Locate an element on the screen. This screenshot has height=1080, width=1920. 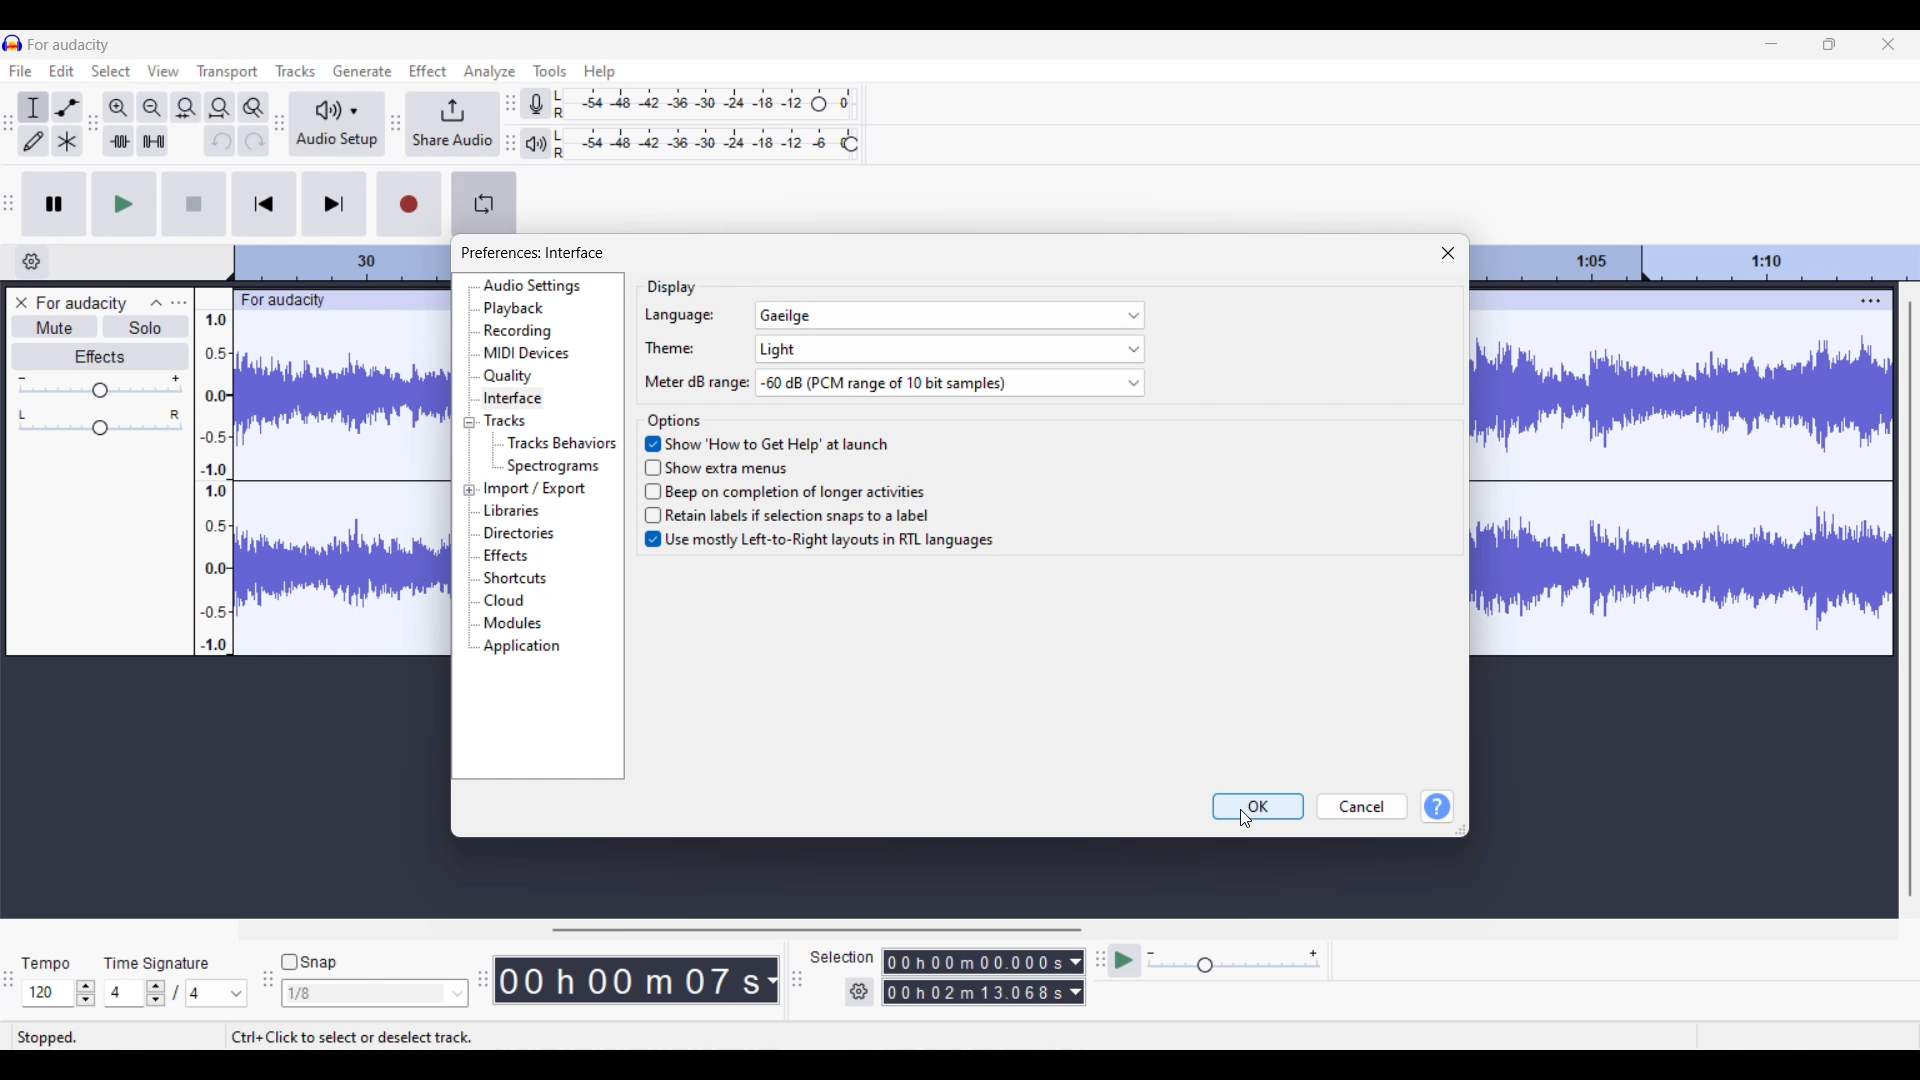
Analyze menu is located at coordinates (490, 72).